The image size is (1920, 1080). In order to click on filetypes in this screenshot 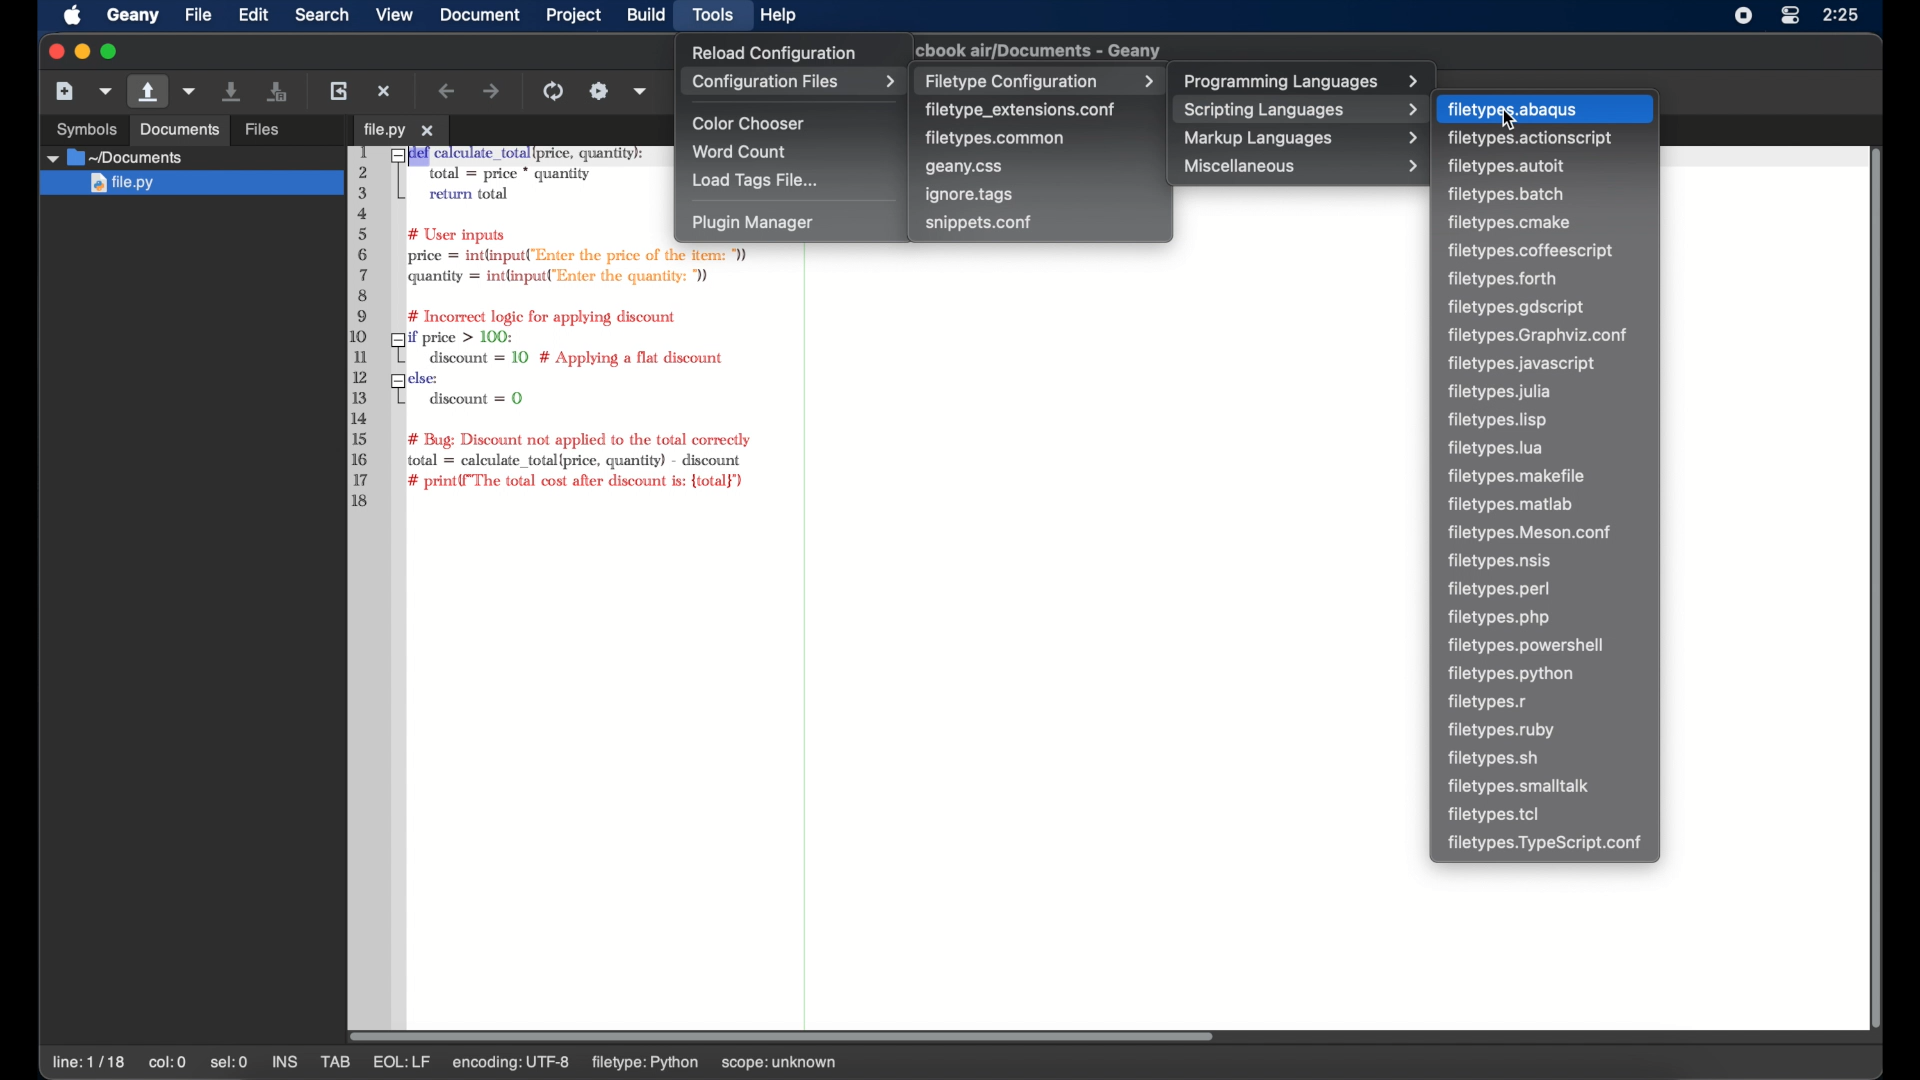, I will do `click(1506, 279)`.